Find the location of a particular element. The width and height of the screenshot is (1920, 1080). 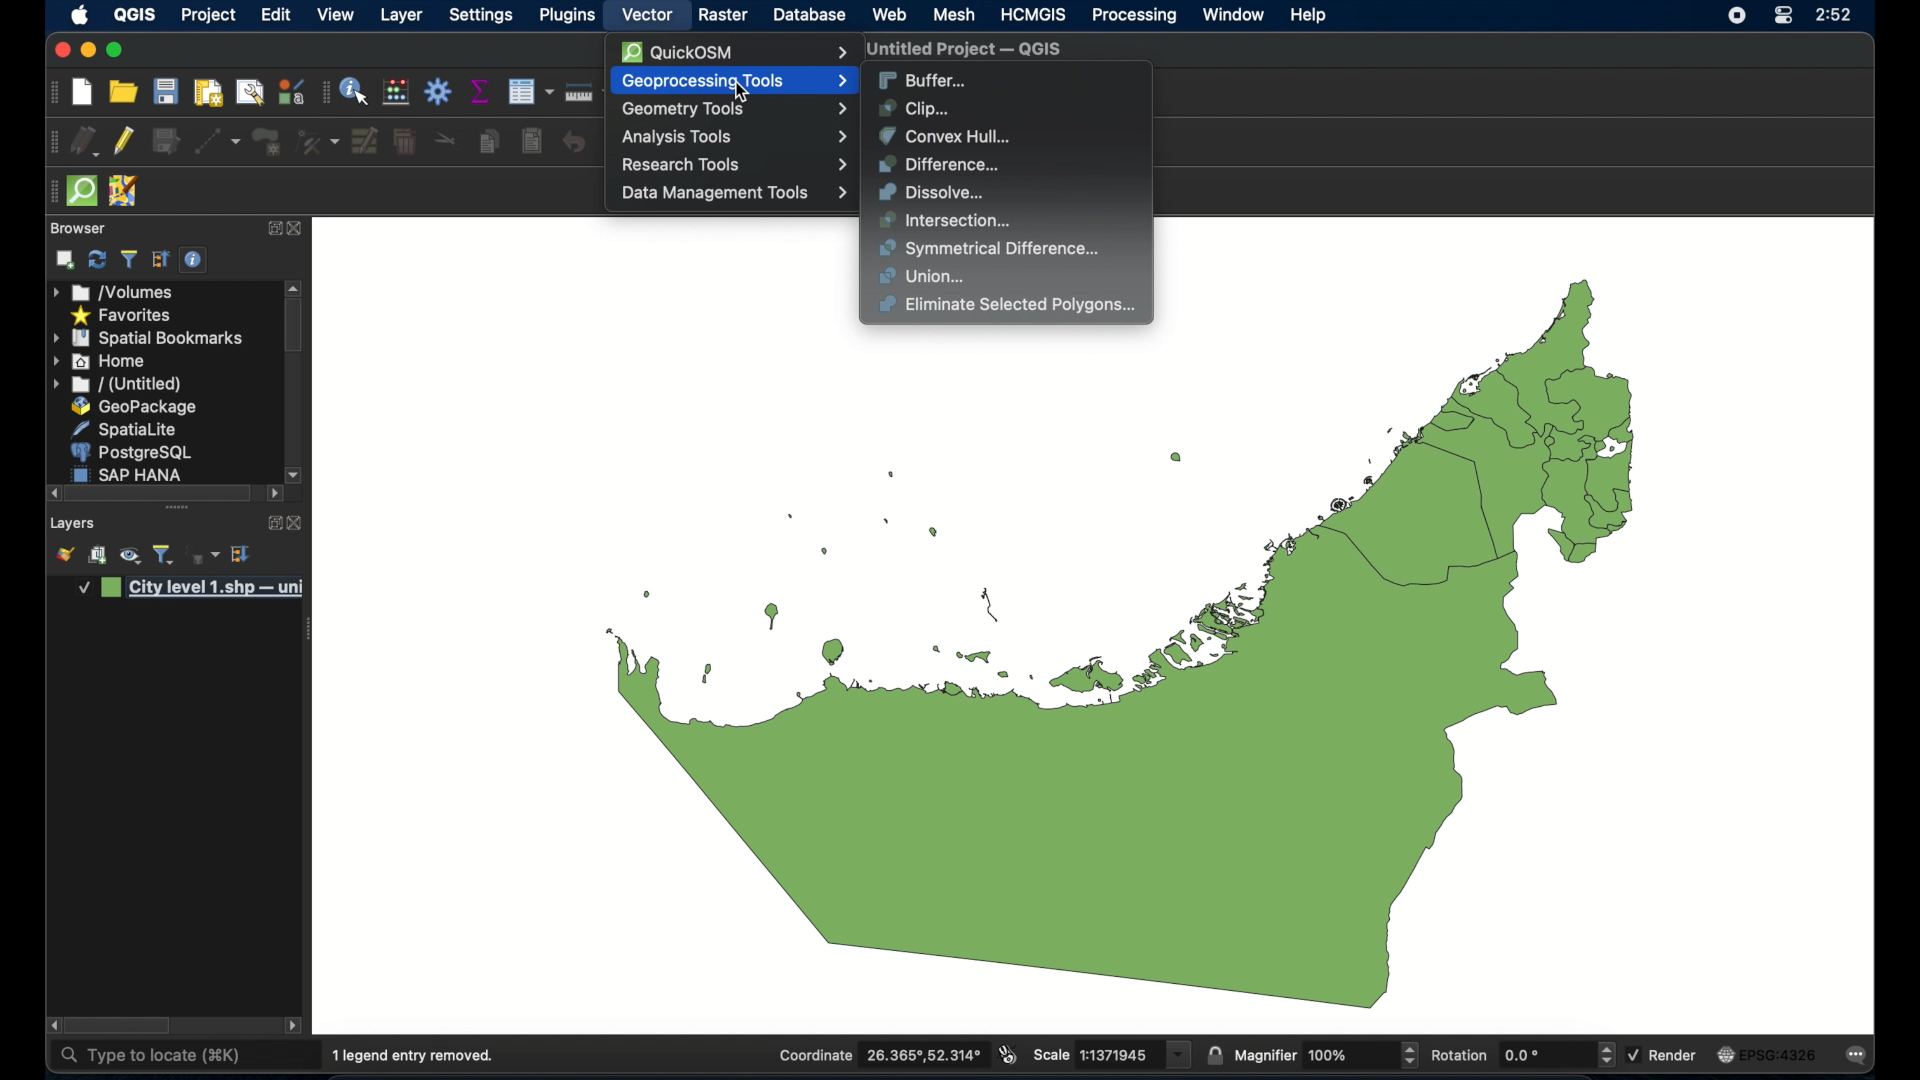

geoprocessing tools is located at coordinates (731, 81).